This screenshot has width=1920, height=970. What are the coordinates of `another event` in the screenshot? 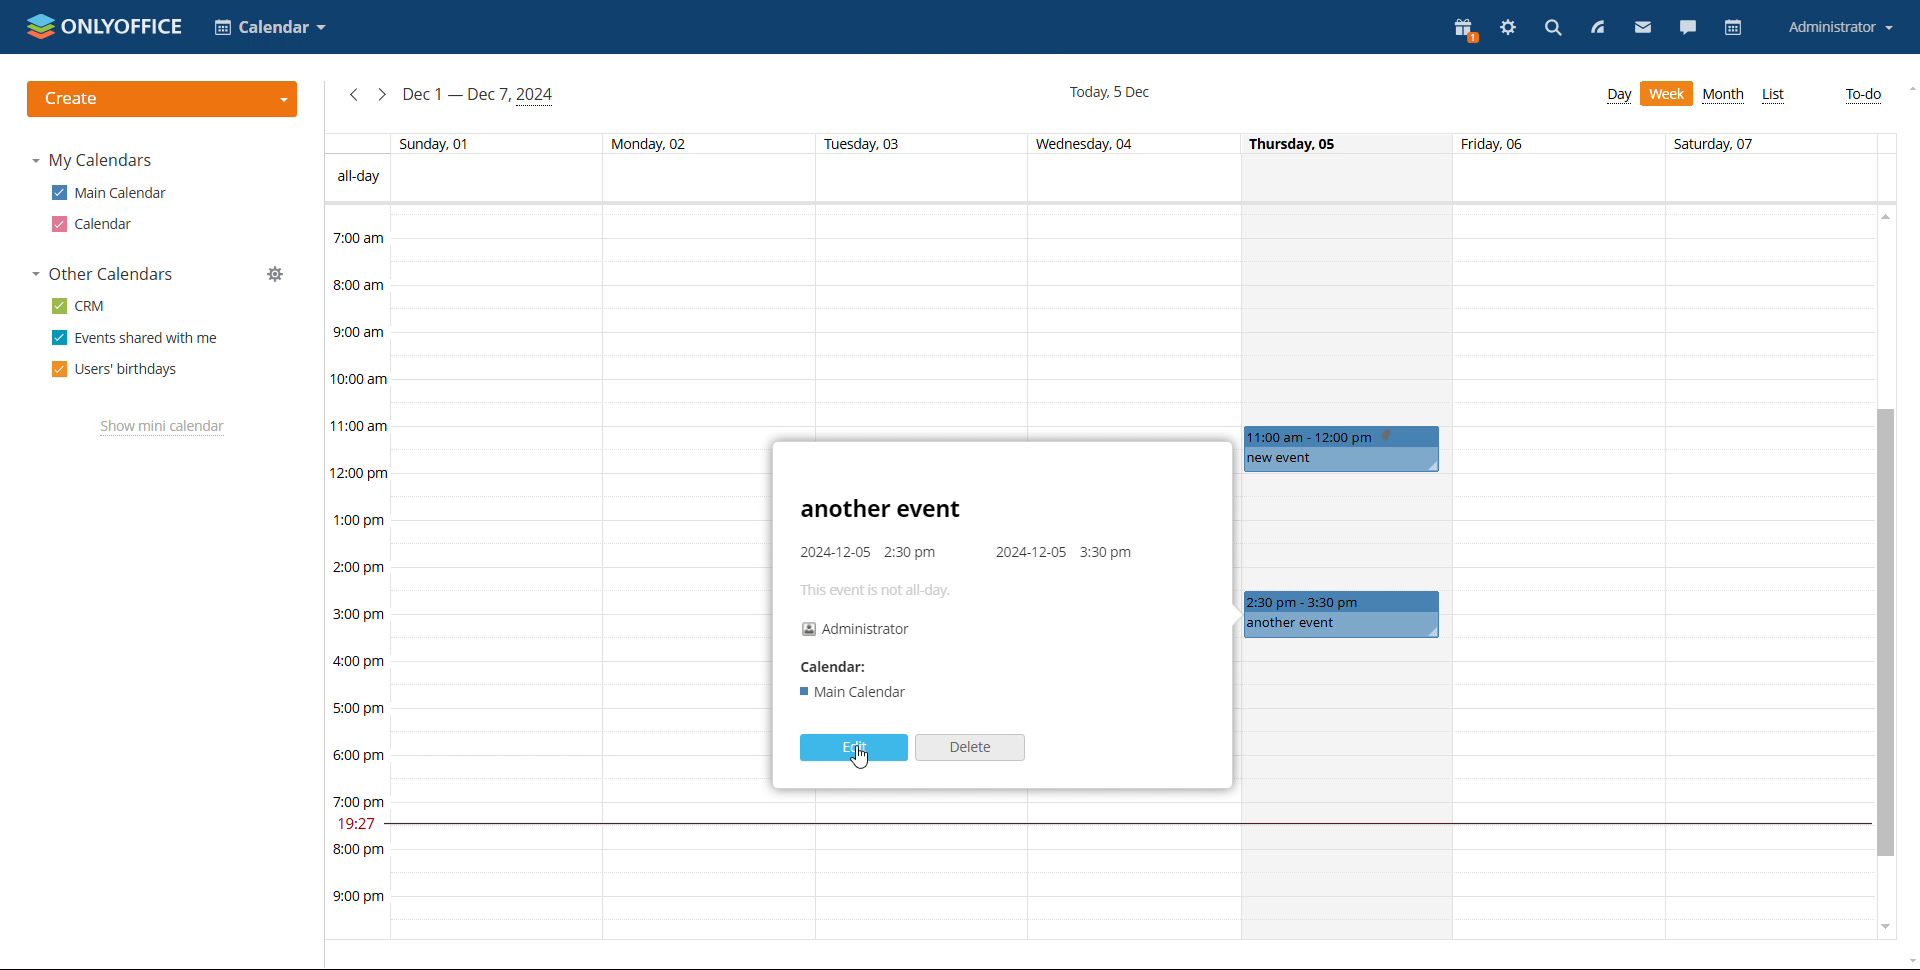 It's located at (882, 510).